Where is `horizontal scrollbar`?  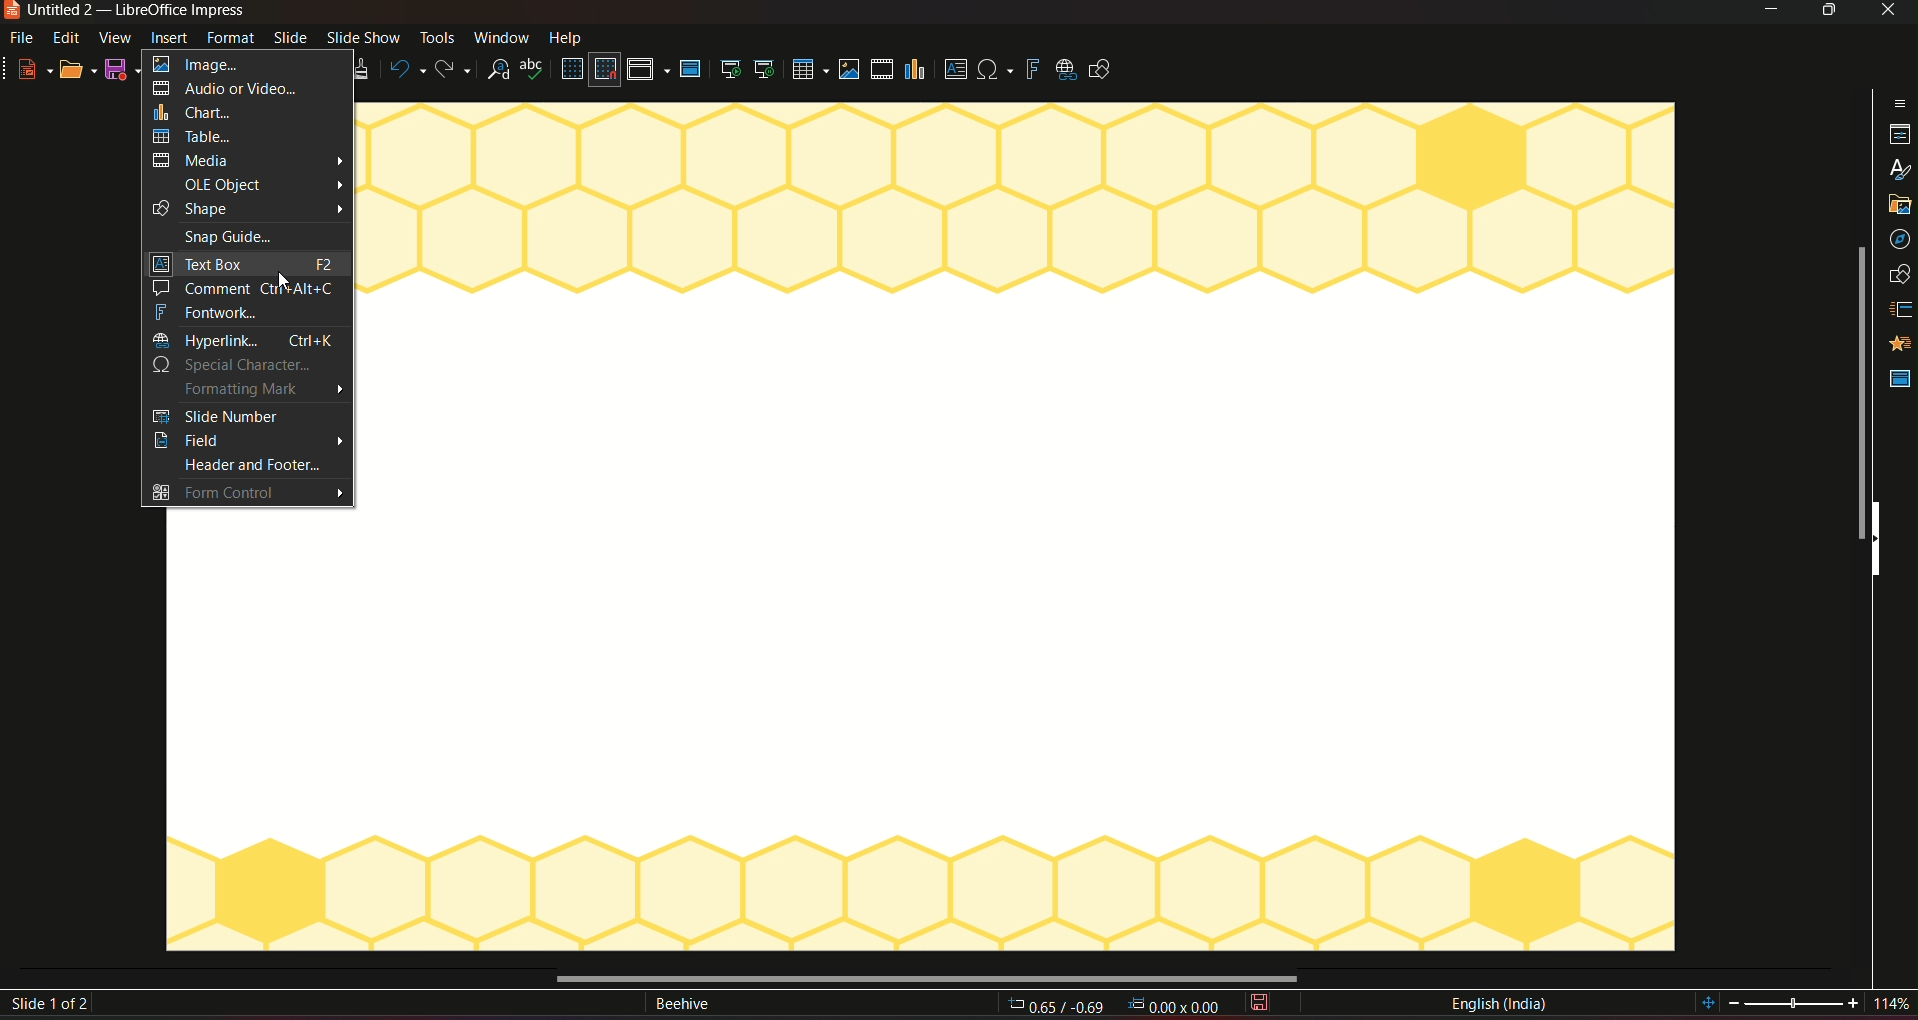 horizontal scrollbar is located at coordinates (924, 976).